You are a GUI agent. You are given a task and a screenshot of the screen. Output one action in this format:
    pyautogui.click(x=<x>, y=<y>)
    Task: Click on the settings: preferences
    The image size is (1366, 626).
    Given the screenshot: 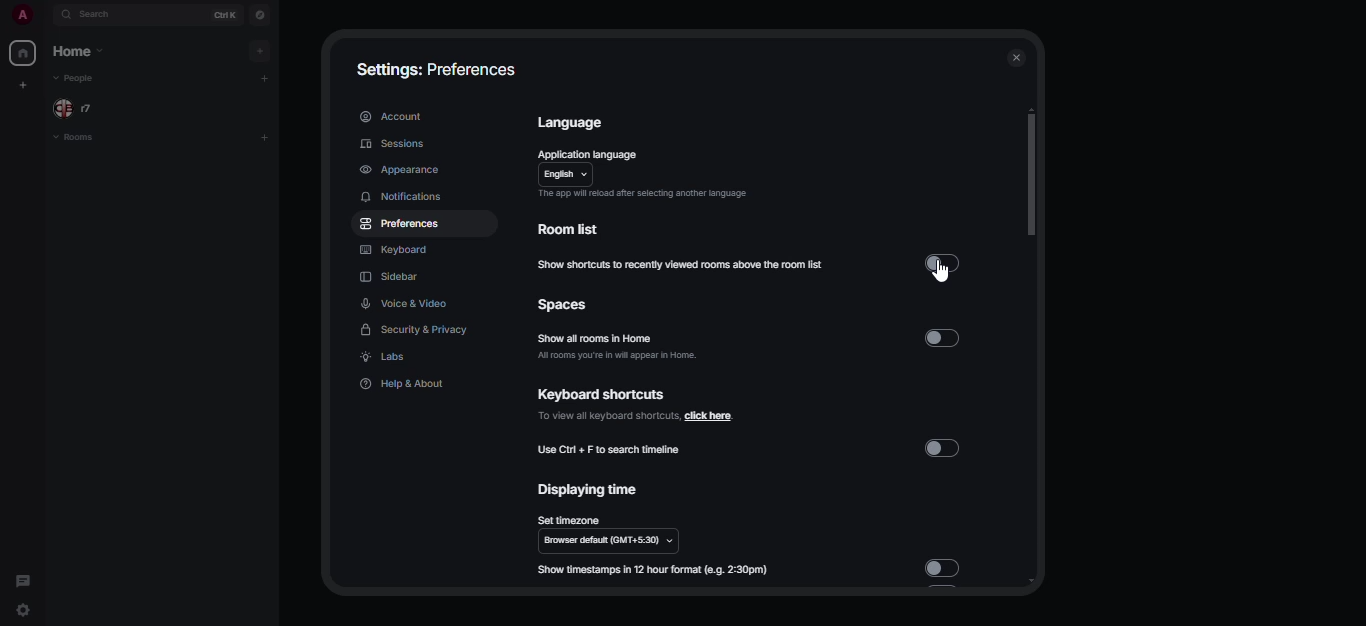 What is the action you would take?
    pyautogui.click(x=439, y=68)
    